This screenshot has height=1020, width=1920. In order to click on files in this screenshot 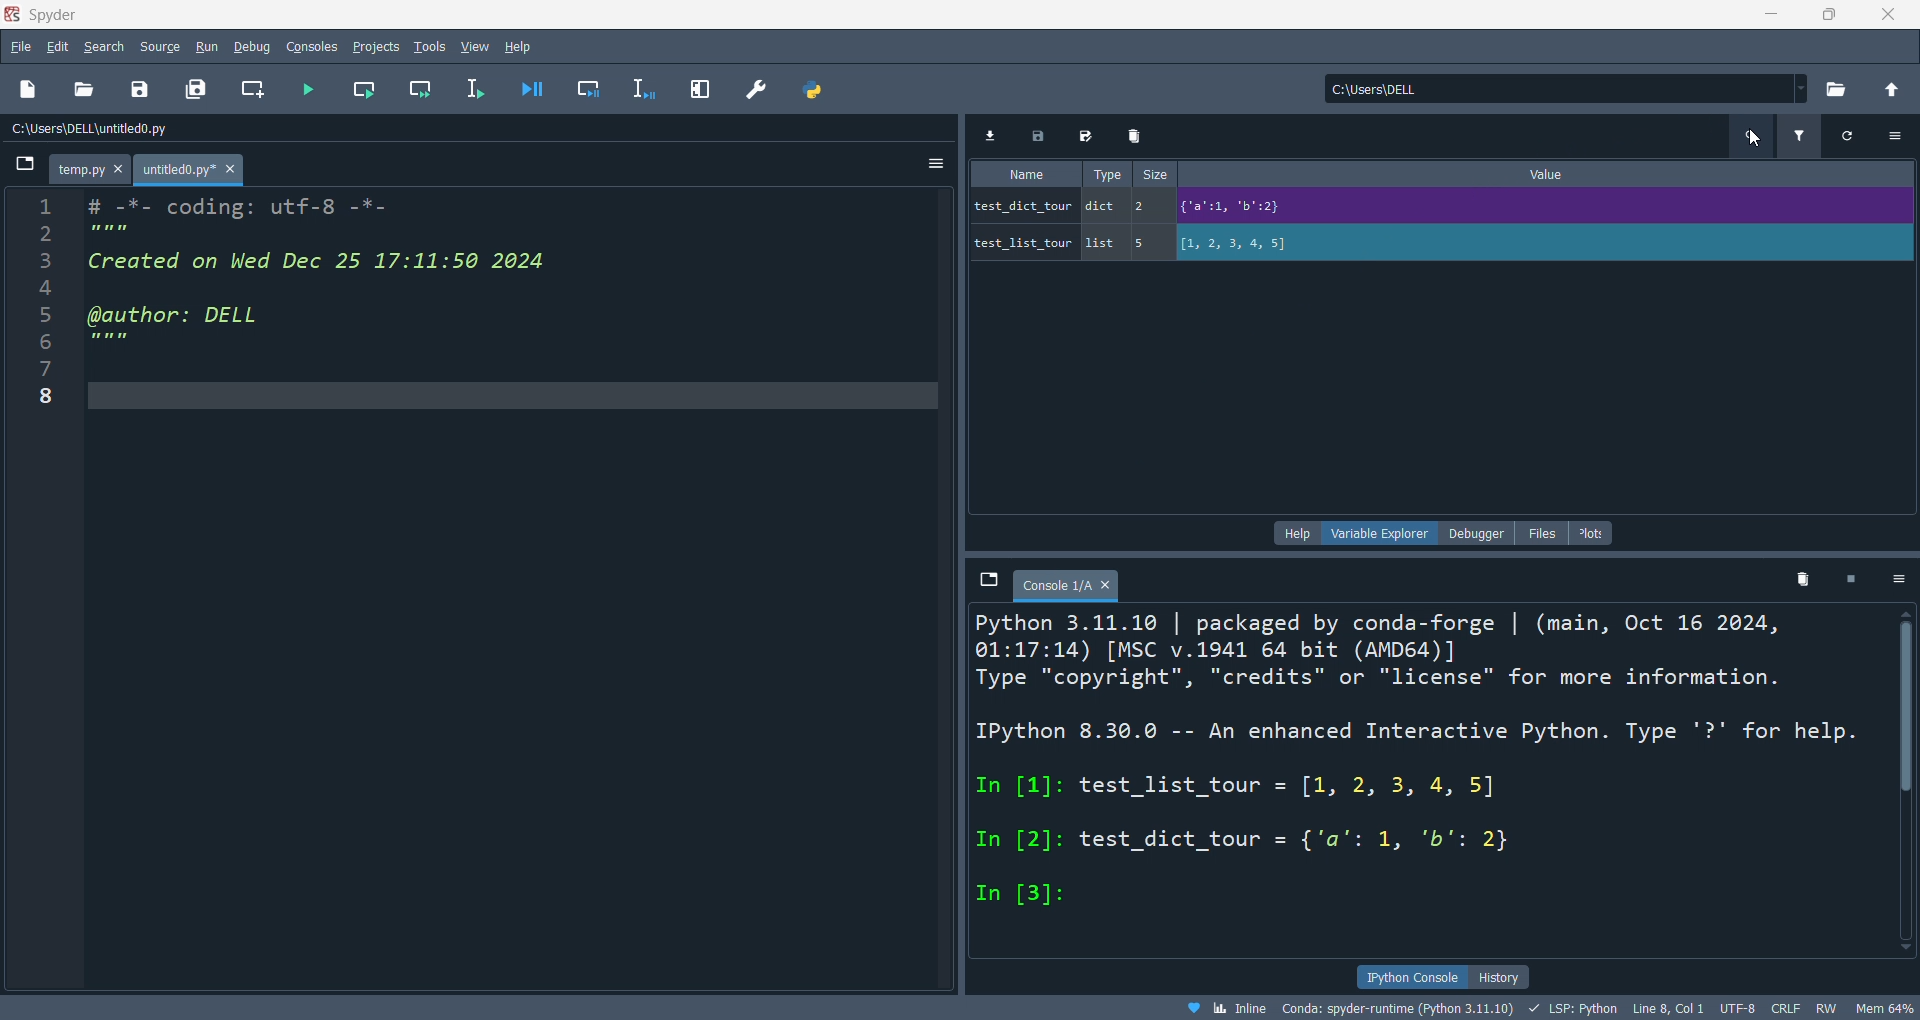, I will do `click(1538, 531)`.